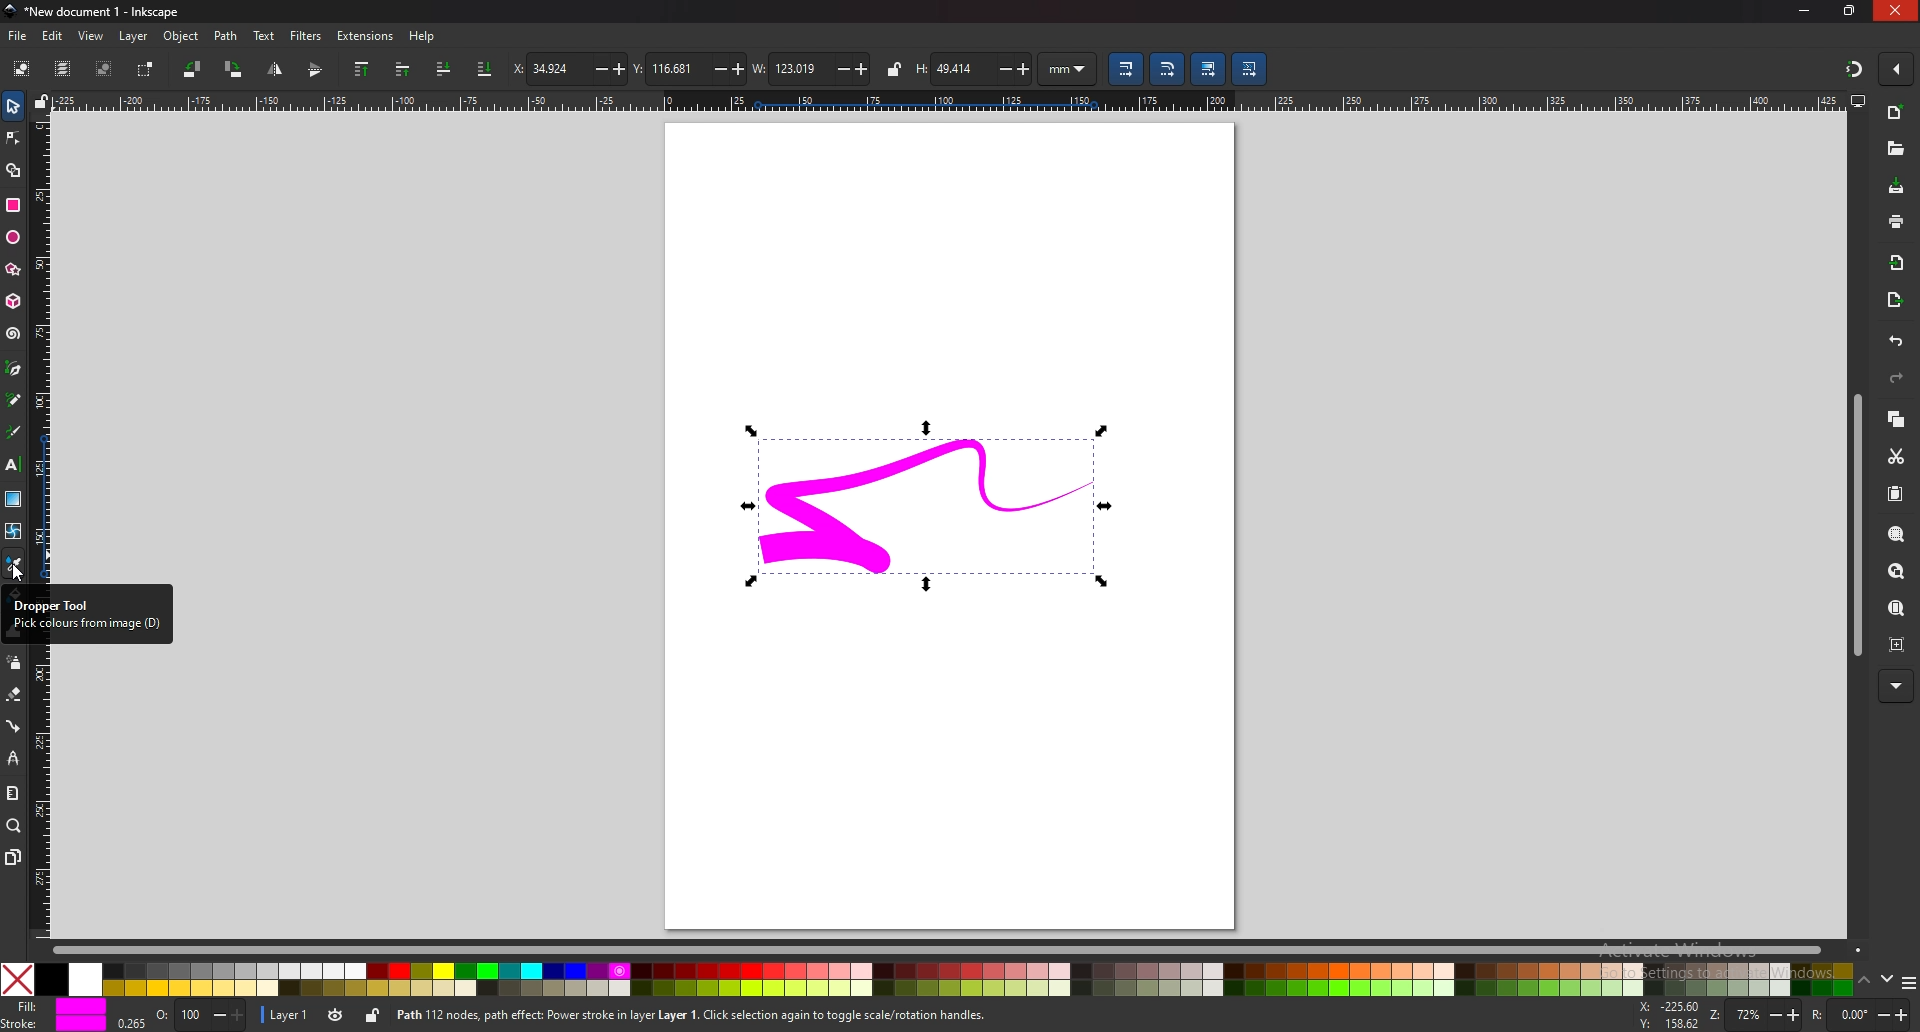 The height and width of the screenshot is (1032, 1920). What do you see at coordinates (13, 270) in the screenshot?
I see `stars and polygons` at bounding box center [13, 270].